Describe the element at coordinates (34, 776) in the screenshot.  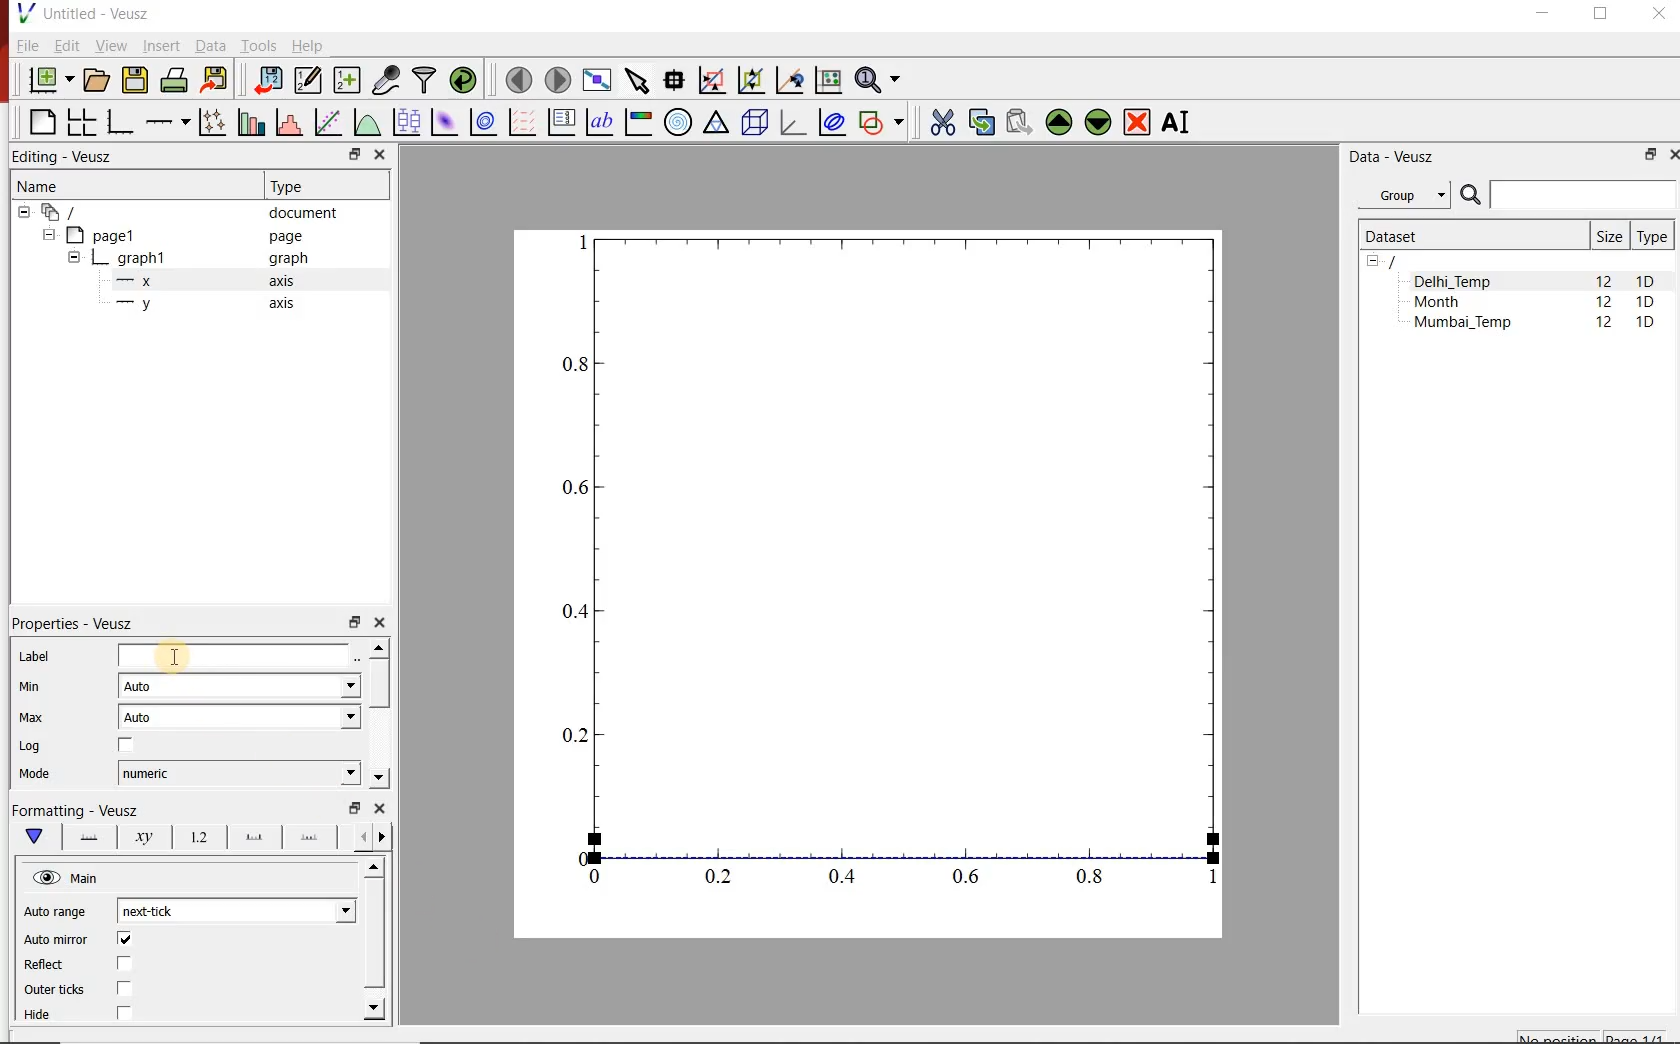
I see `Mode` at that location.